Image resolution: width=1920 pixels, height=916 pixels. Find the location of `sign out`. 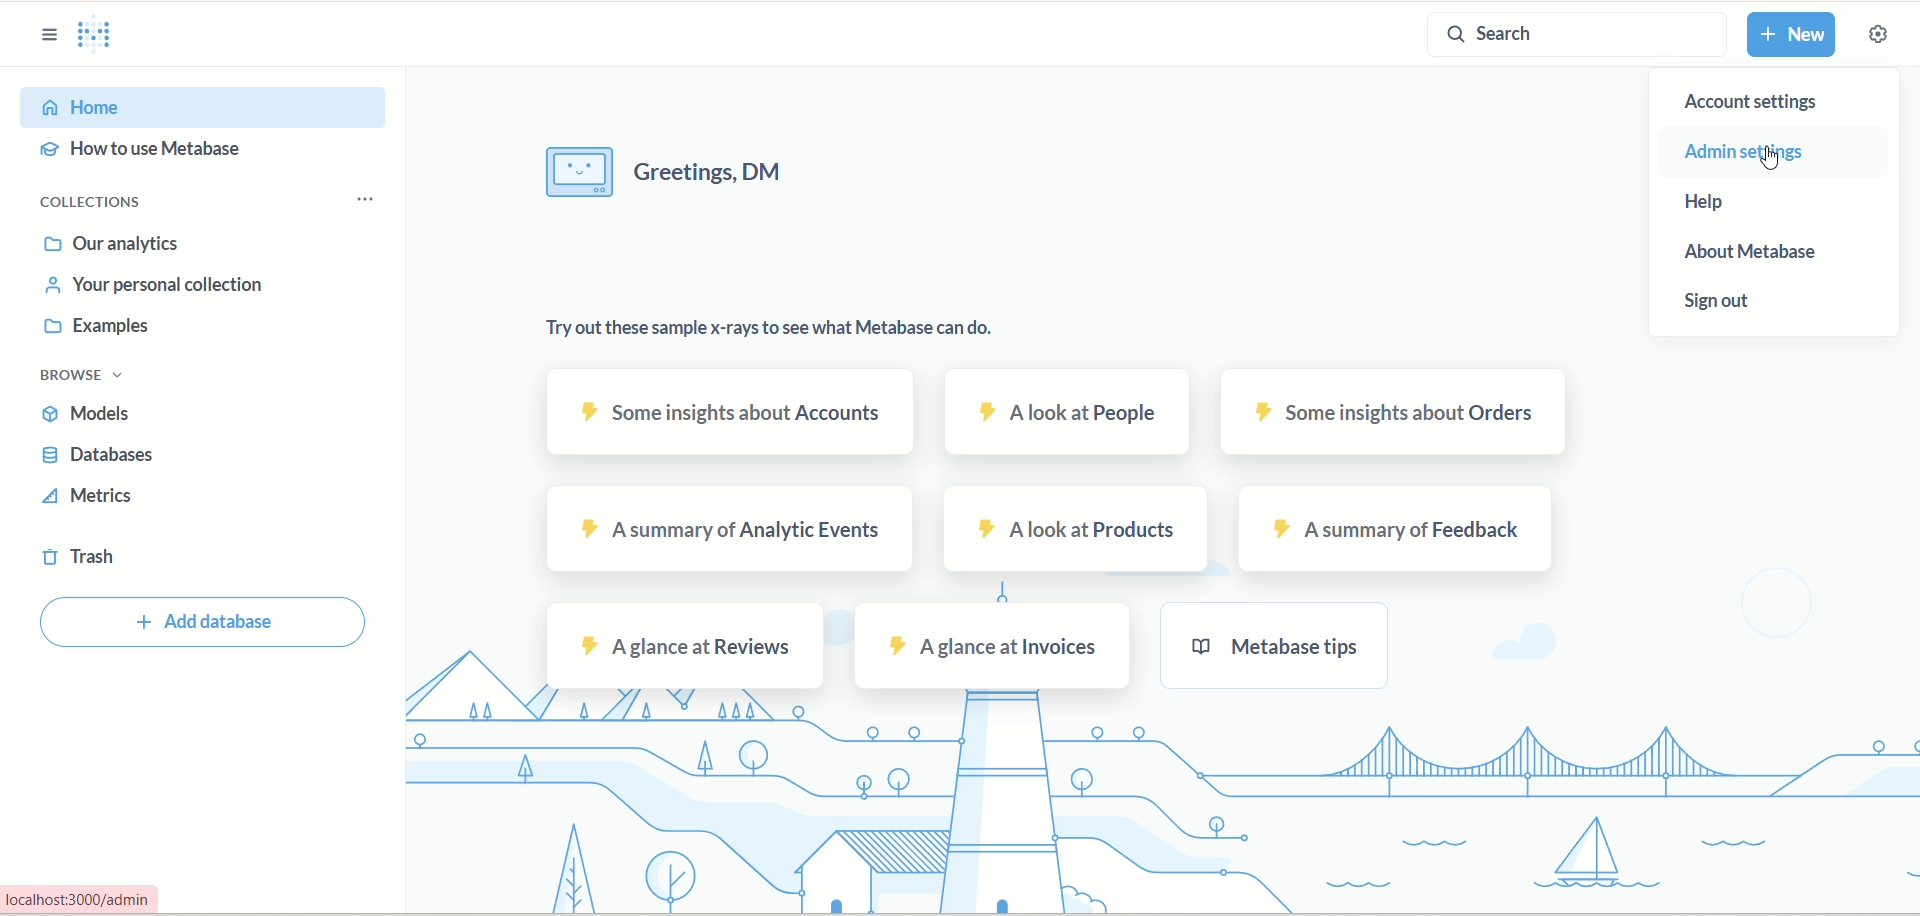

sign out is located at coordinates (1723, 305).